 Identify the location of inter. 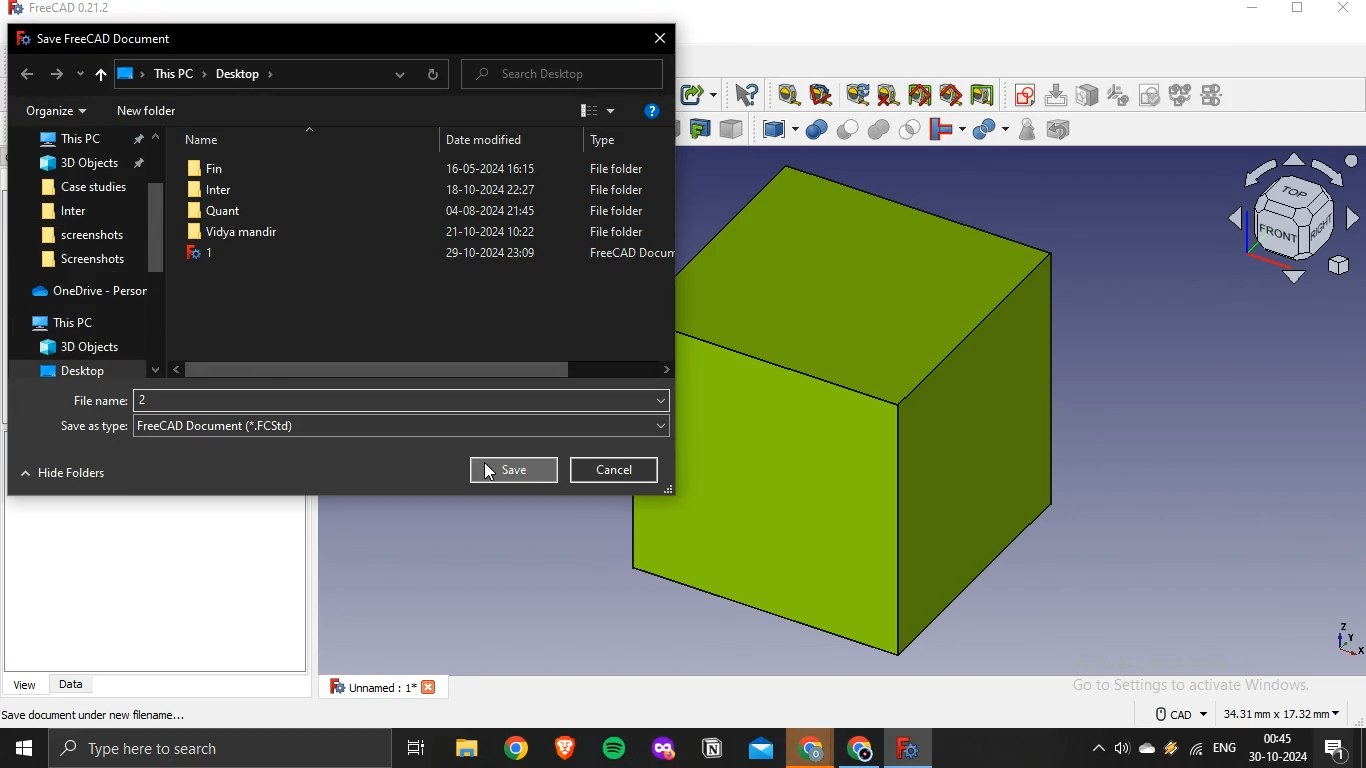
(67, 214).